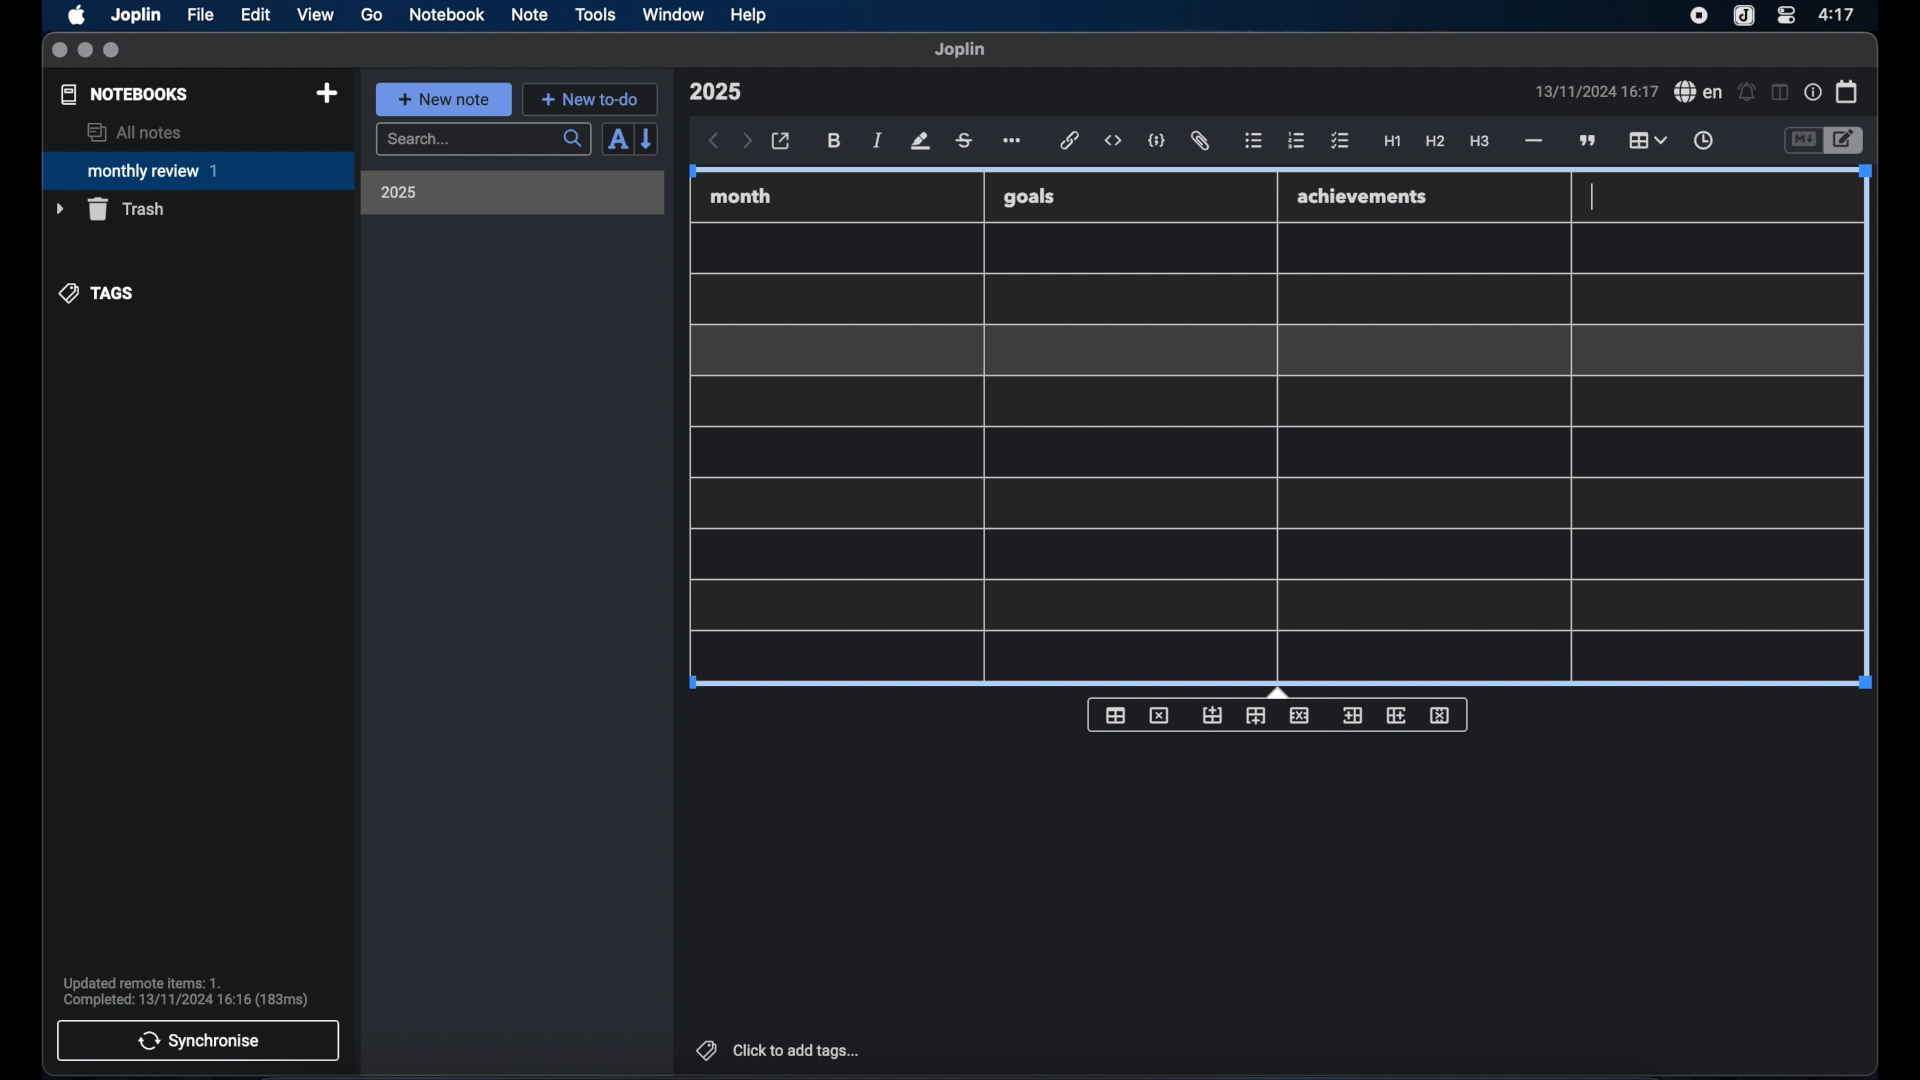 The width and height of the screenshot is (1920, 1080). I want to click on bold, so click(836, 141).